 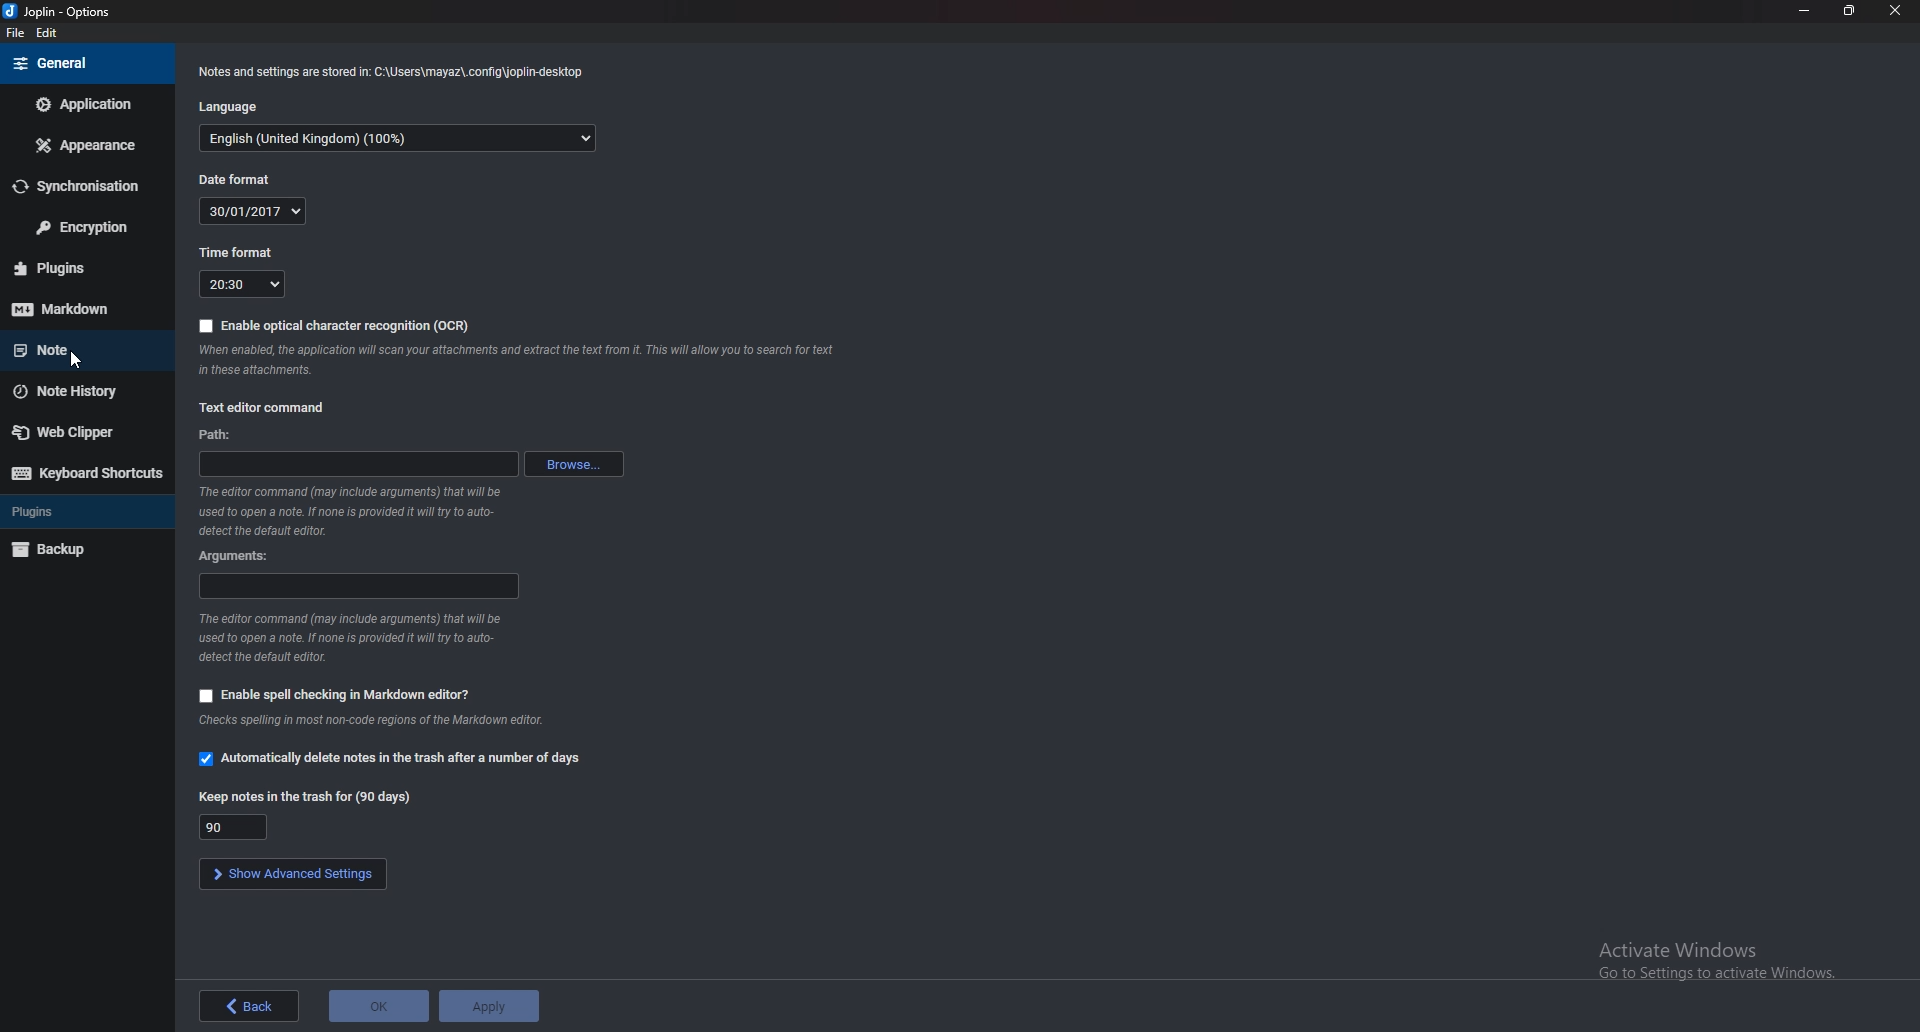 What do you see at coordinates (80, 510) in the screenshot?
I see `Plugins` at bounding box center [80, 510].